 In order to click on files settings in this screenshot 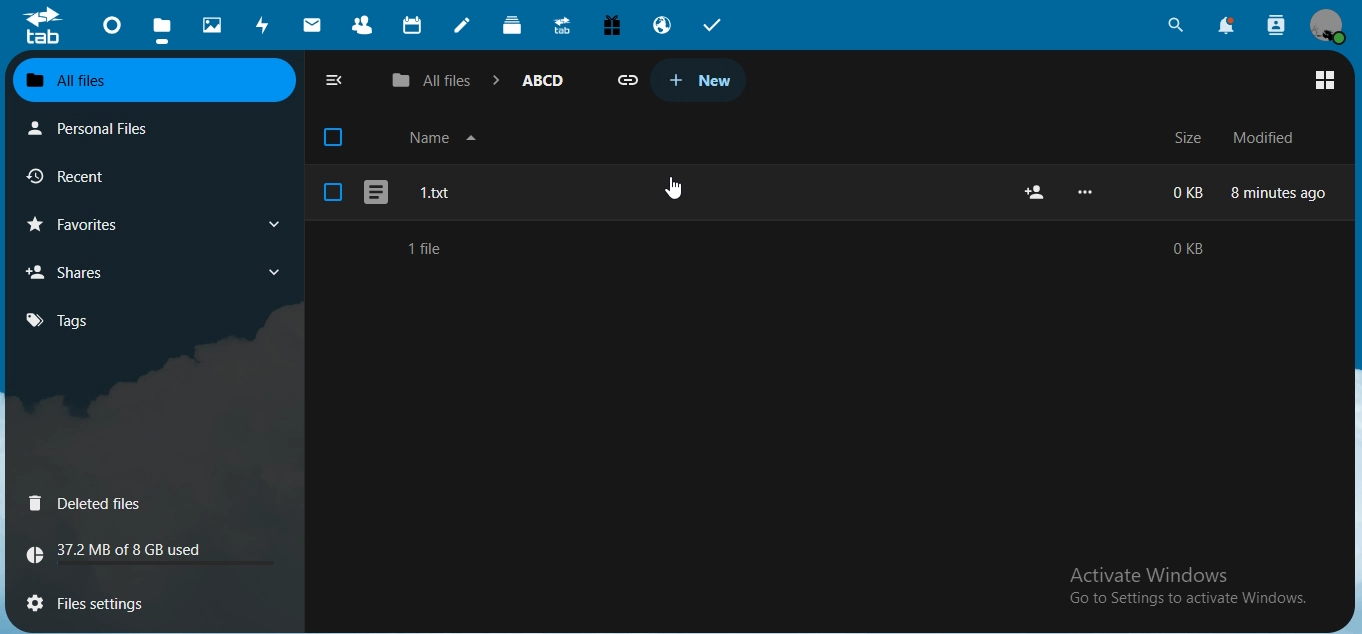, I will do `click(117, 600)`.